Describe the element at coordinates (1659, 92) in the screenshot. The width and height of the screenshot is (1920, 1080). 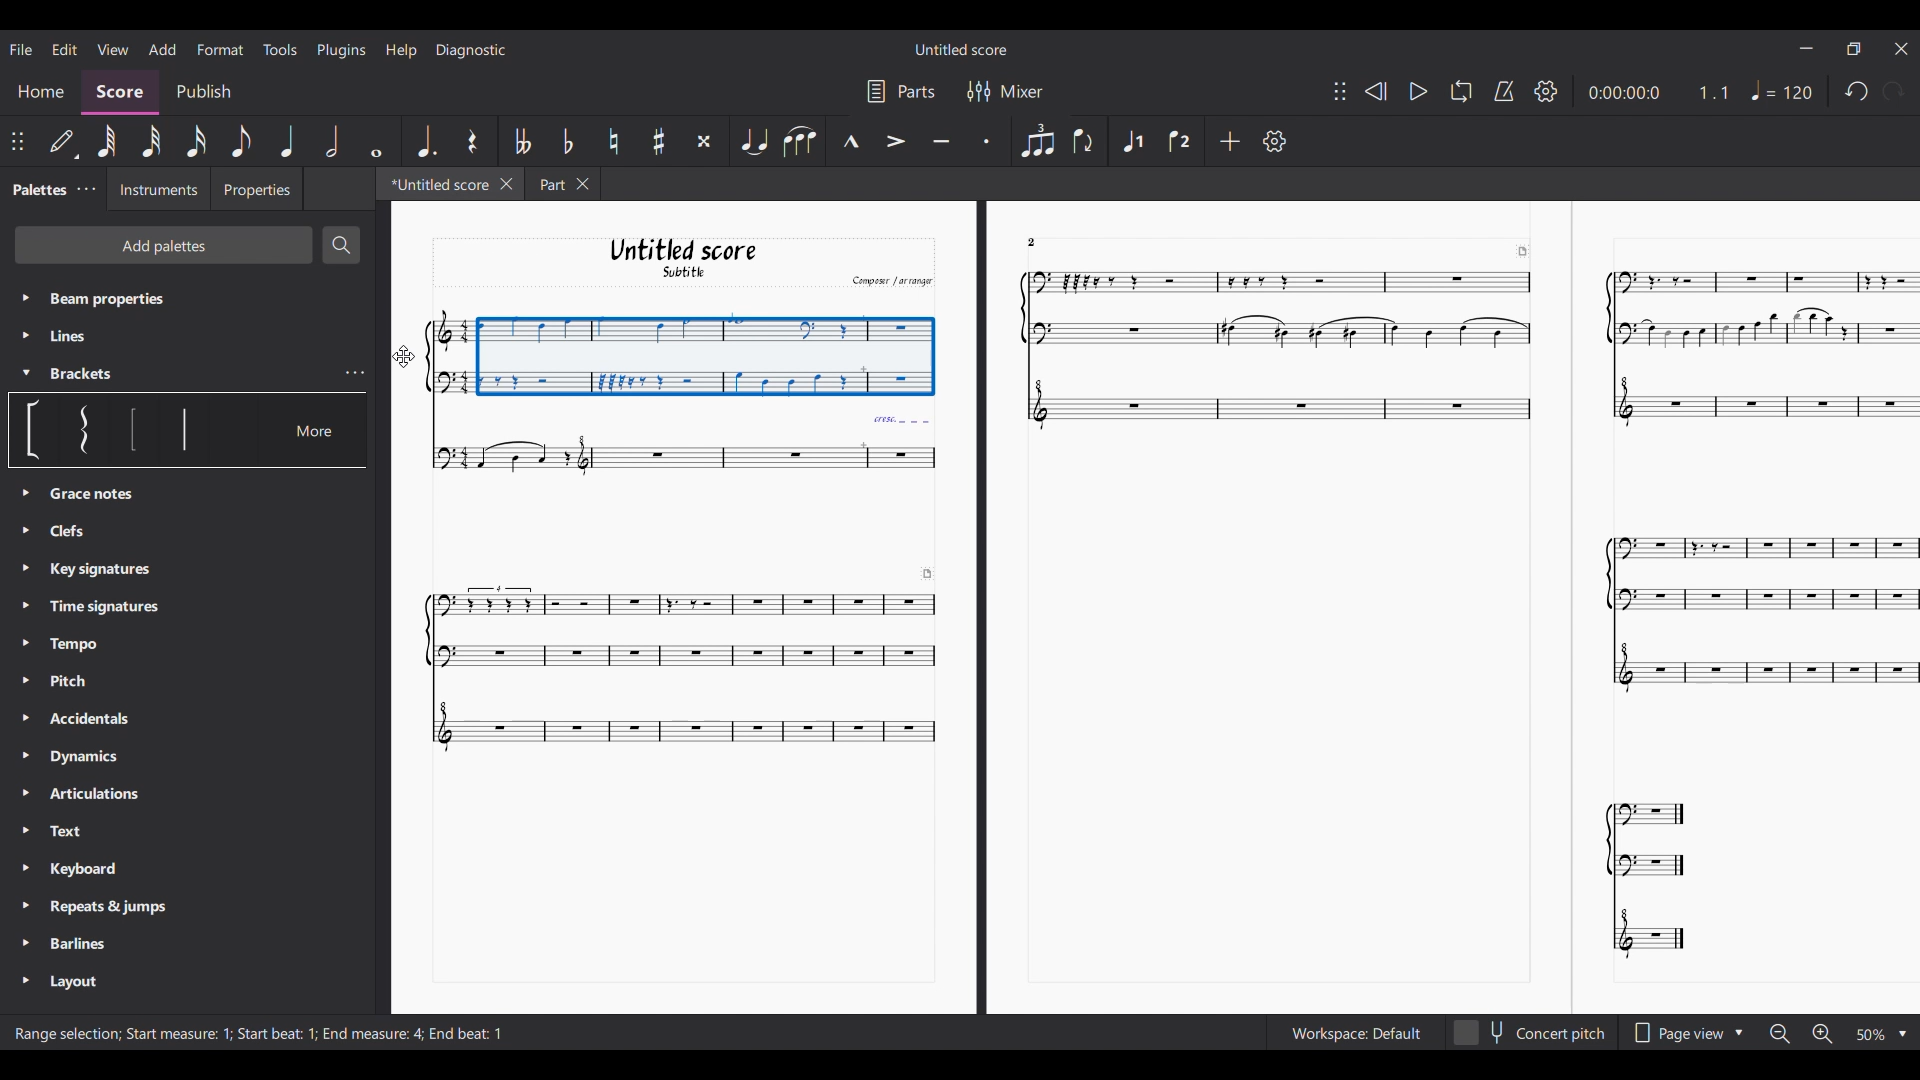
I see `Current duration and ratio` at that location.